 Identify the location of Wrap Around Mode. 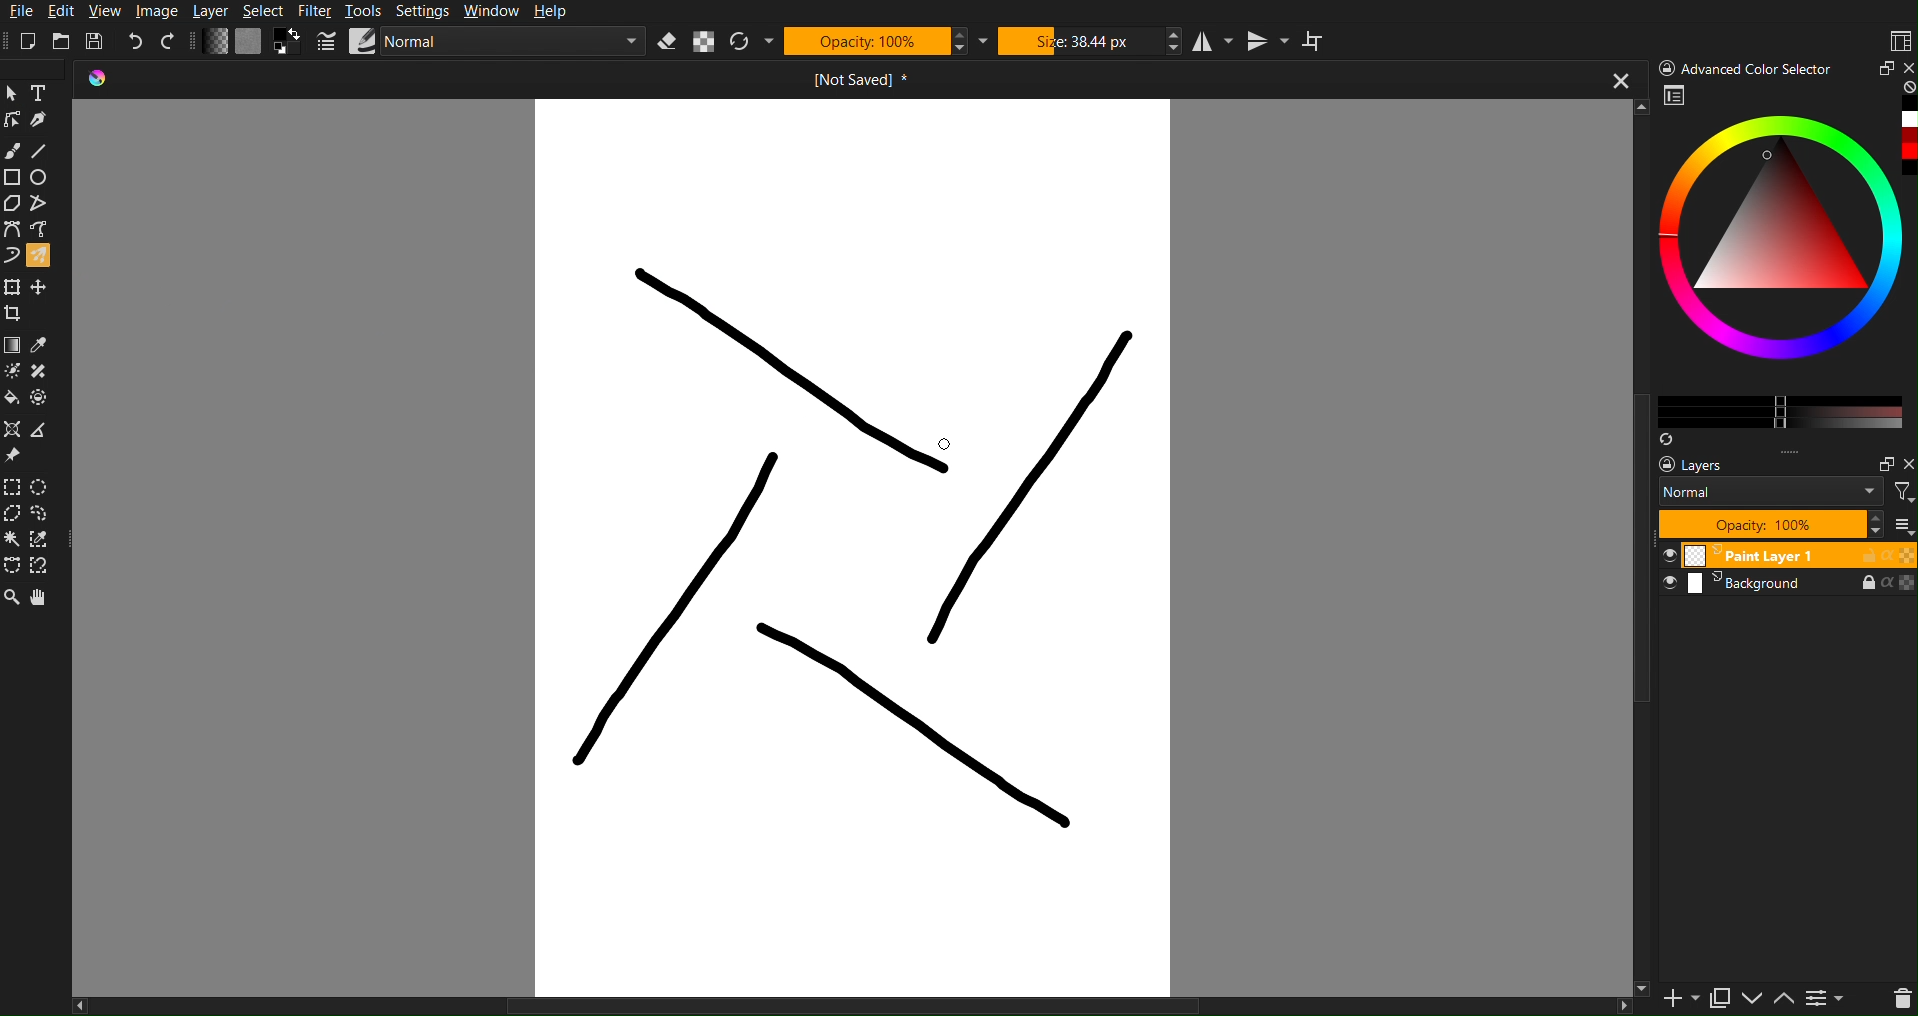
(1318, 41).